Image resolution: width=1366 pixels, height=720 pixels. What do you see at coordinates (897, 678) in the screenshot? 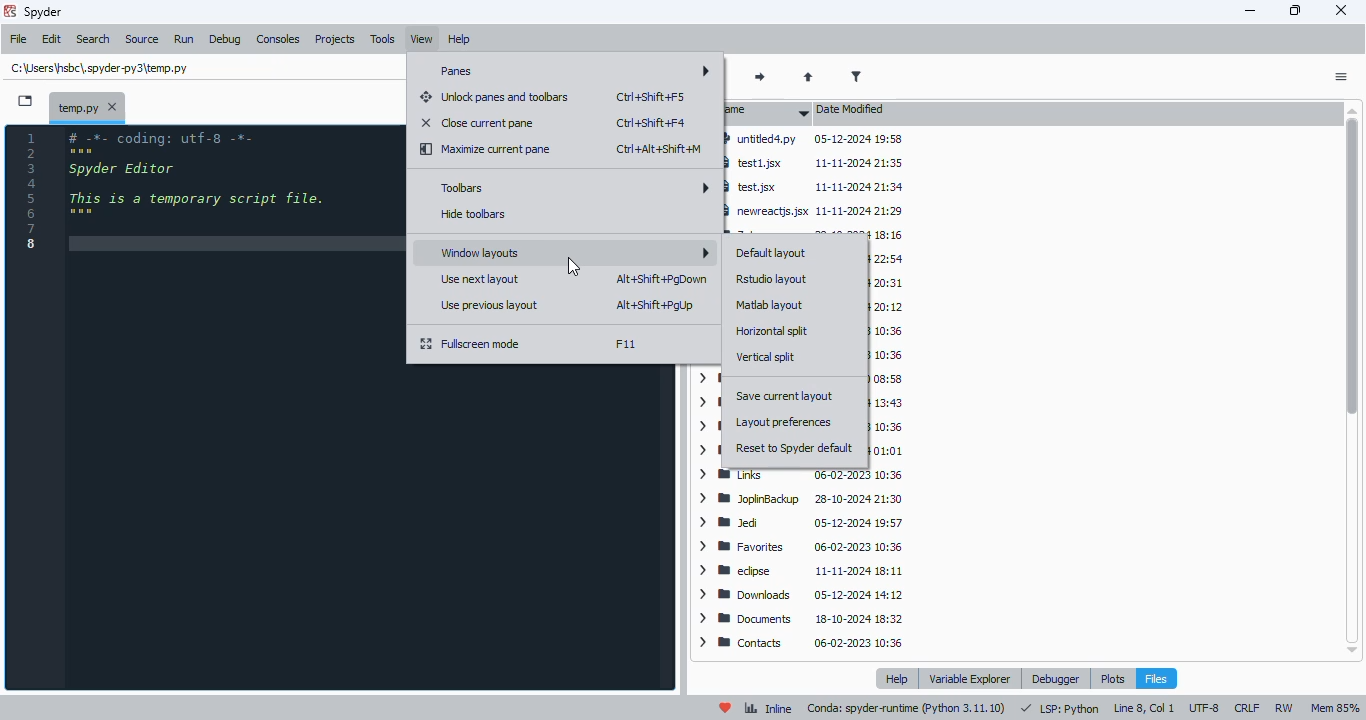
I see `help` at bounding box center [897, 678].